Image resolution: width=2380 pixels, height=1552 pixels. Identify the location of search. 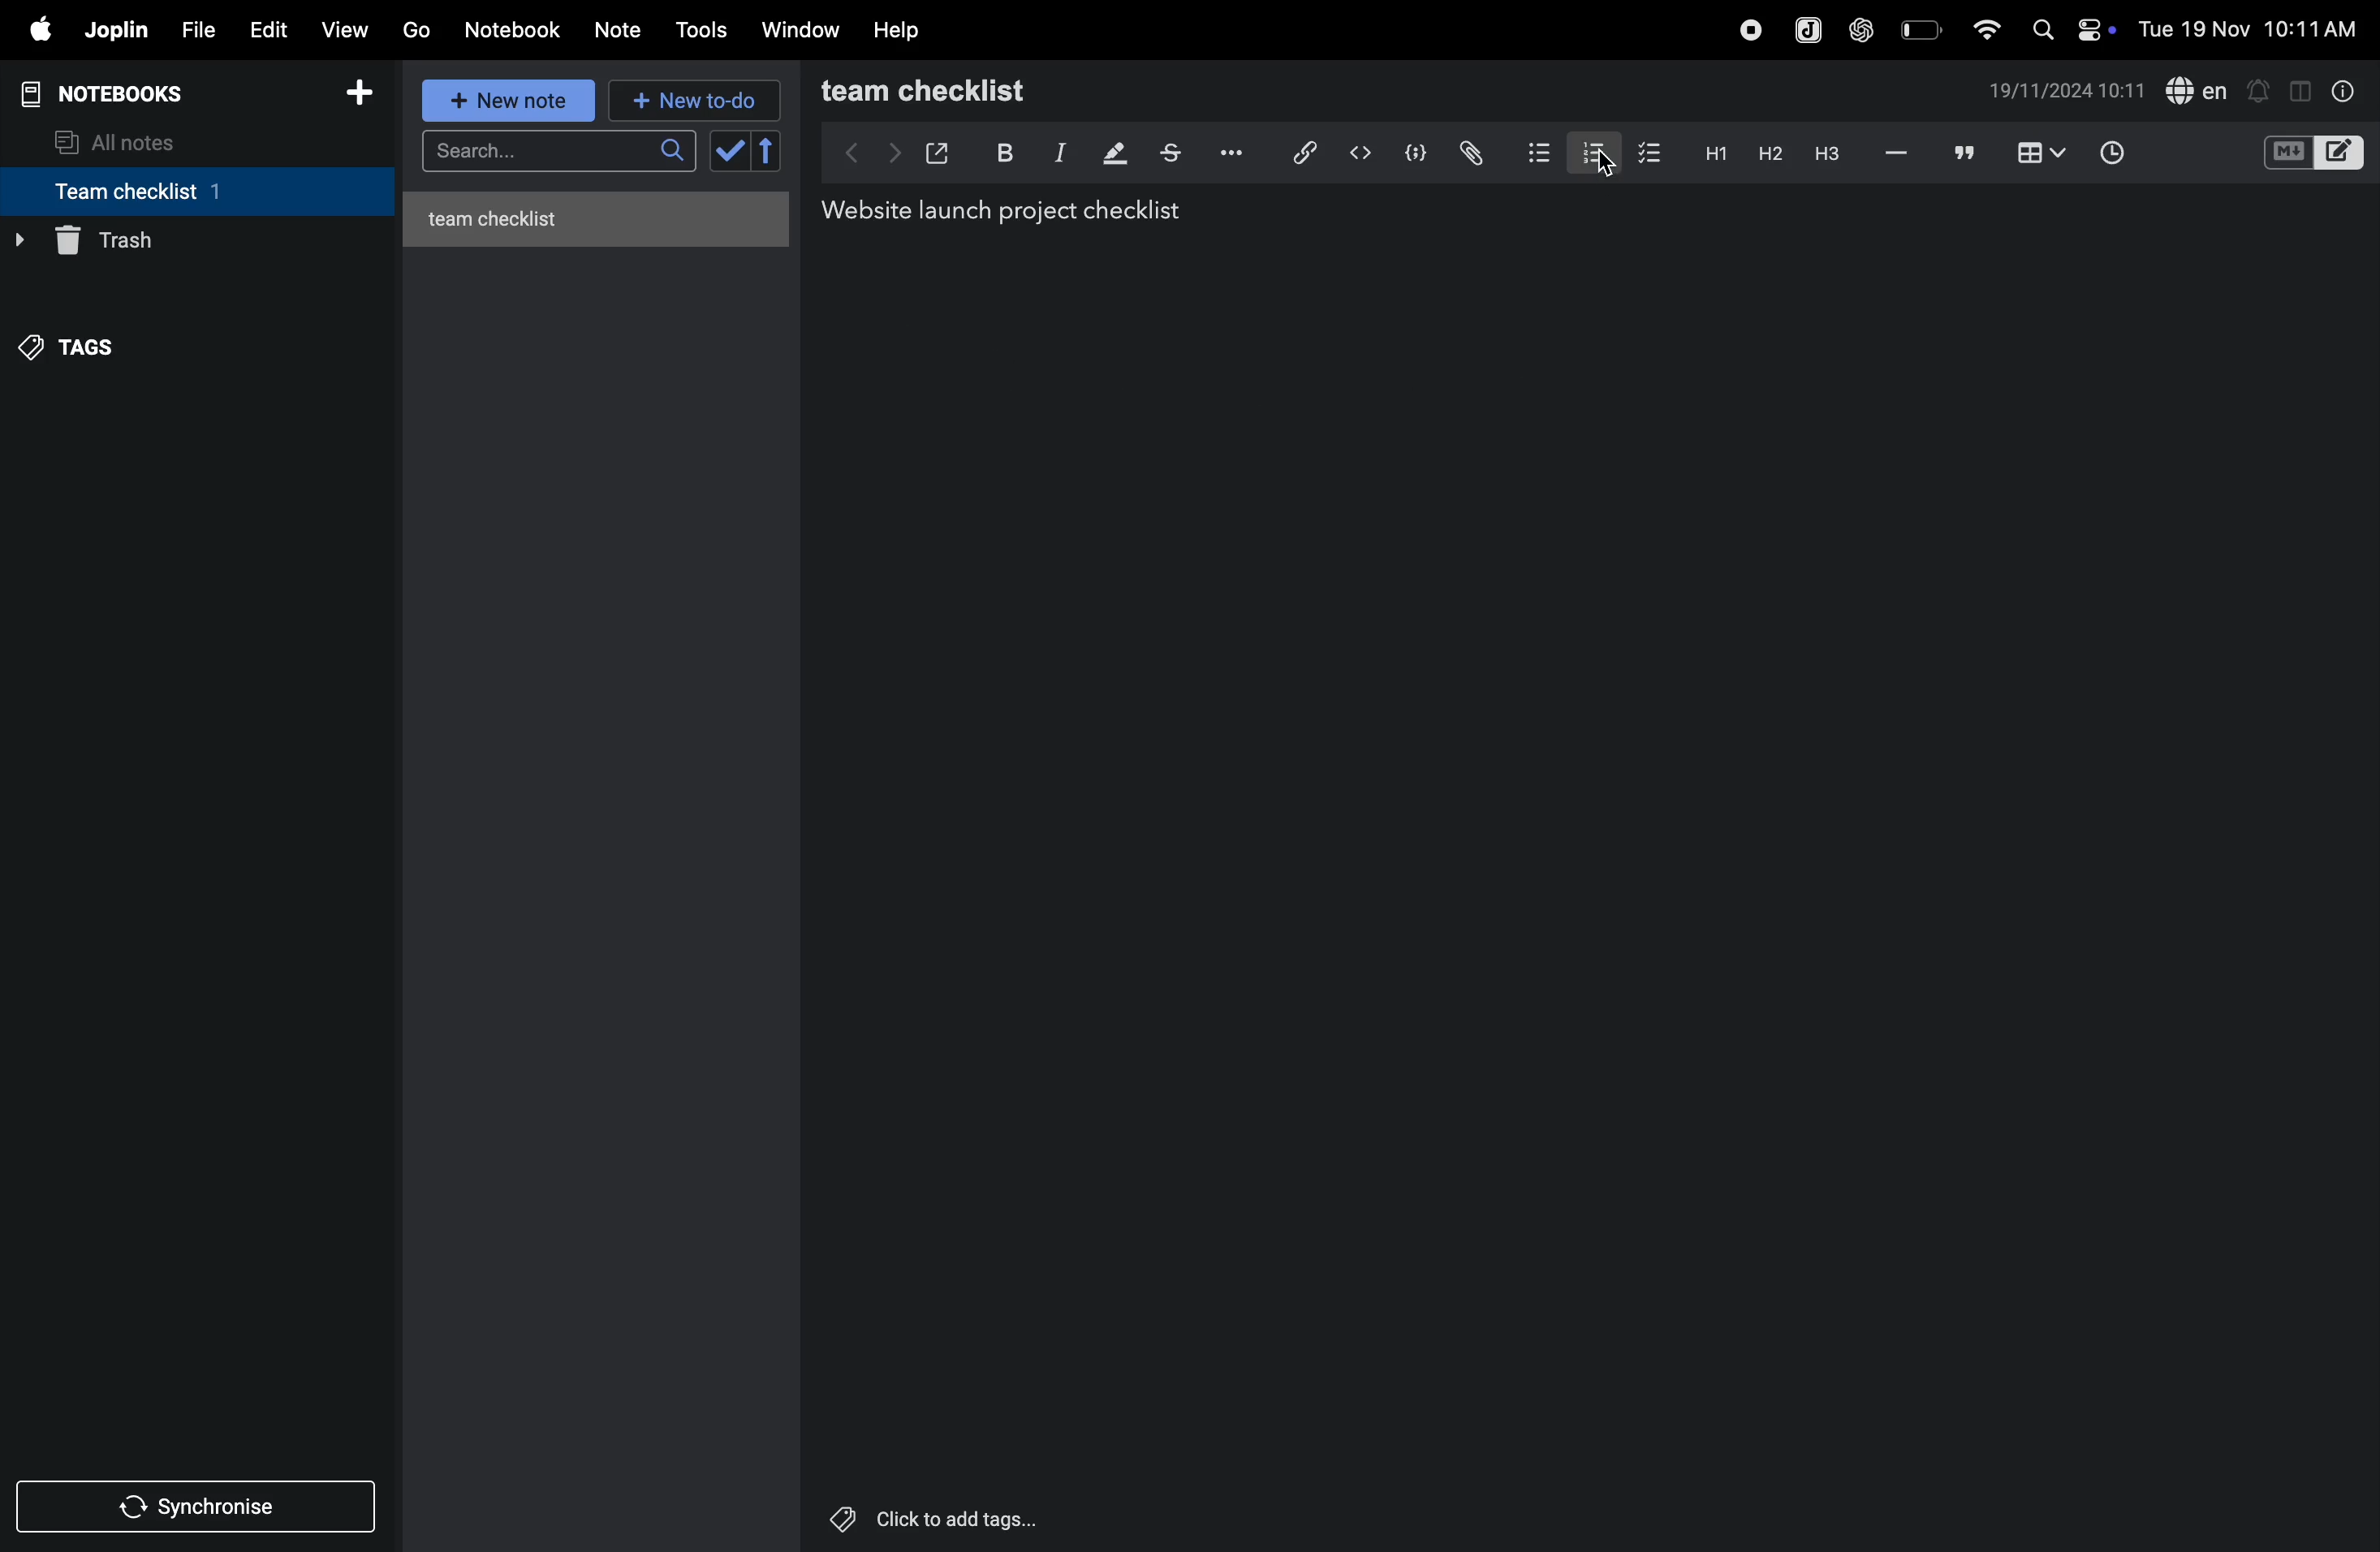
(2041, 29).